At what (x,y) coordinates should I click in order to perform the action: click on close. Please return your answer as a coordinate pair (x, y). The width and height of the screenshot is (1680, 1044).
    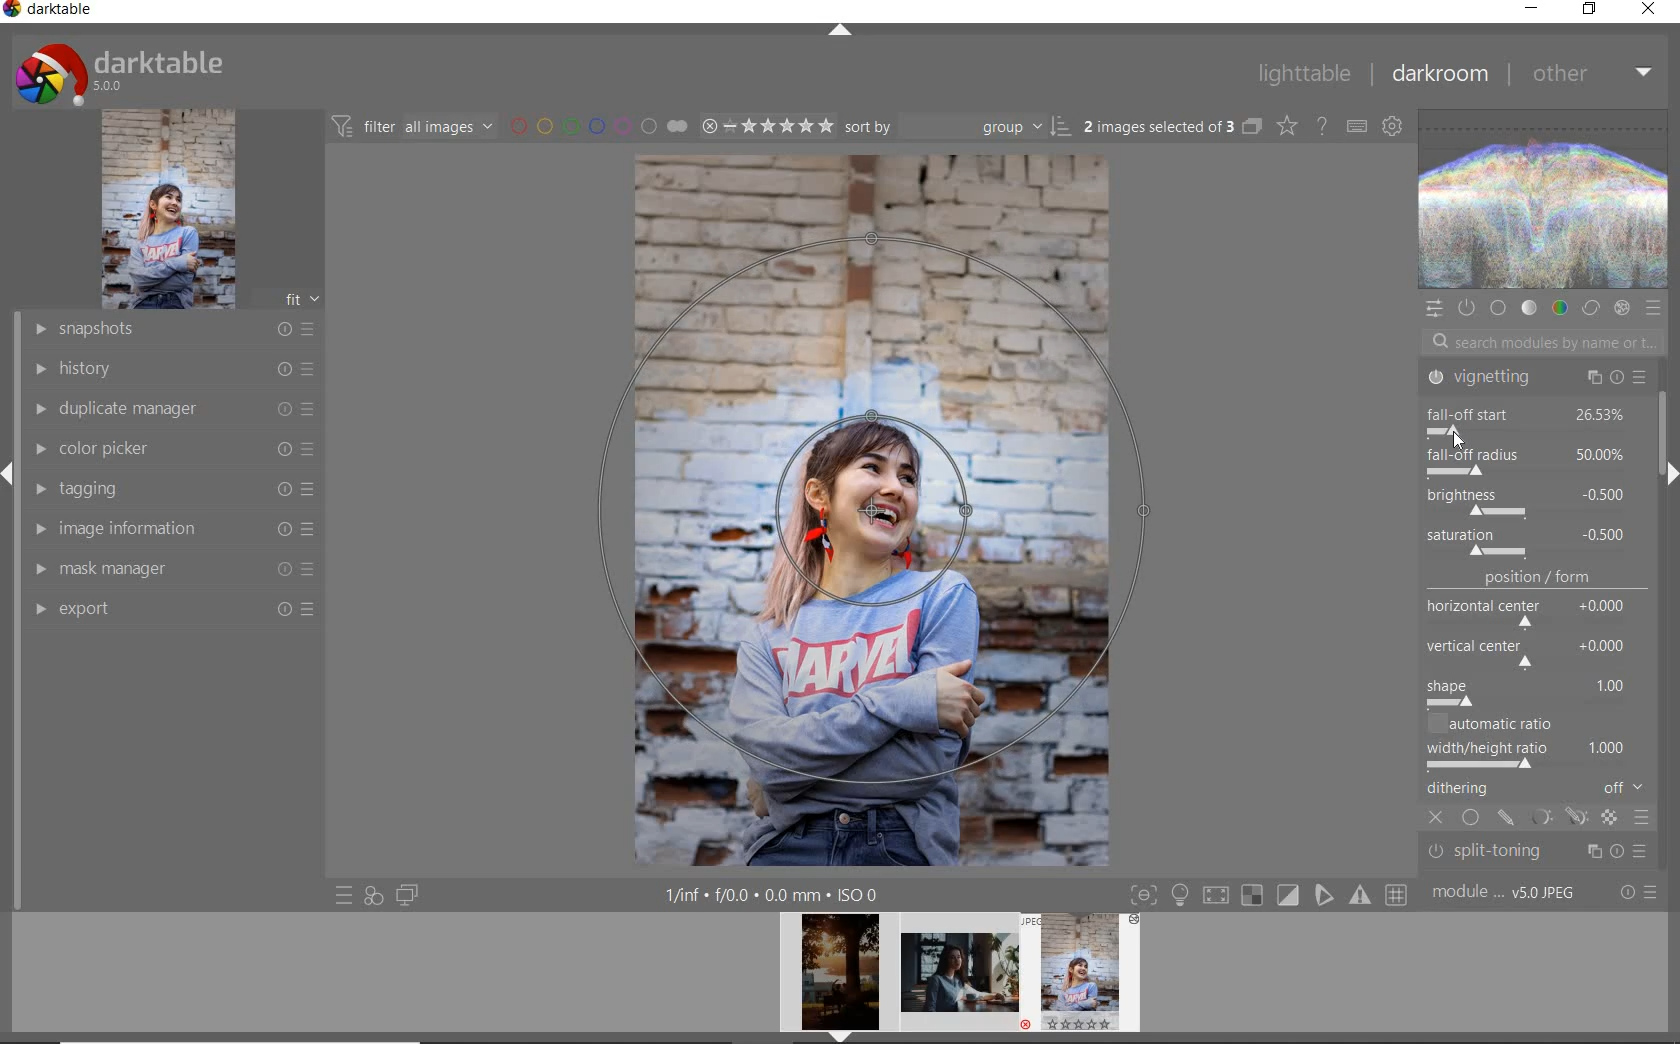
    Looking at the image, I should click on (1438, 819).